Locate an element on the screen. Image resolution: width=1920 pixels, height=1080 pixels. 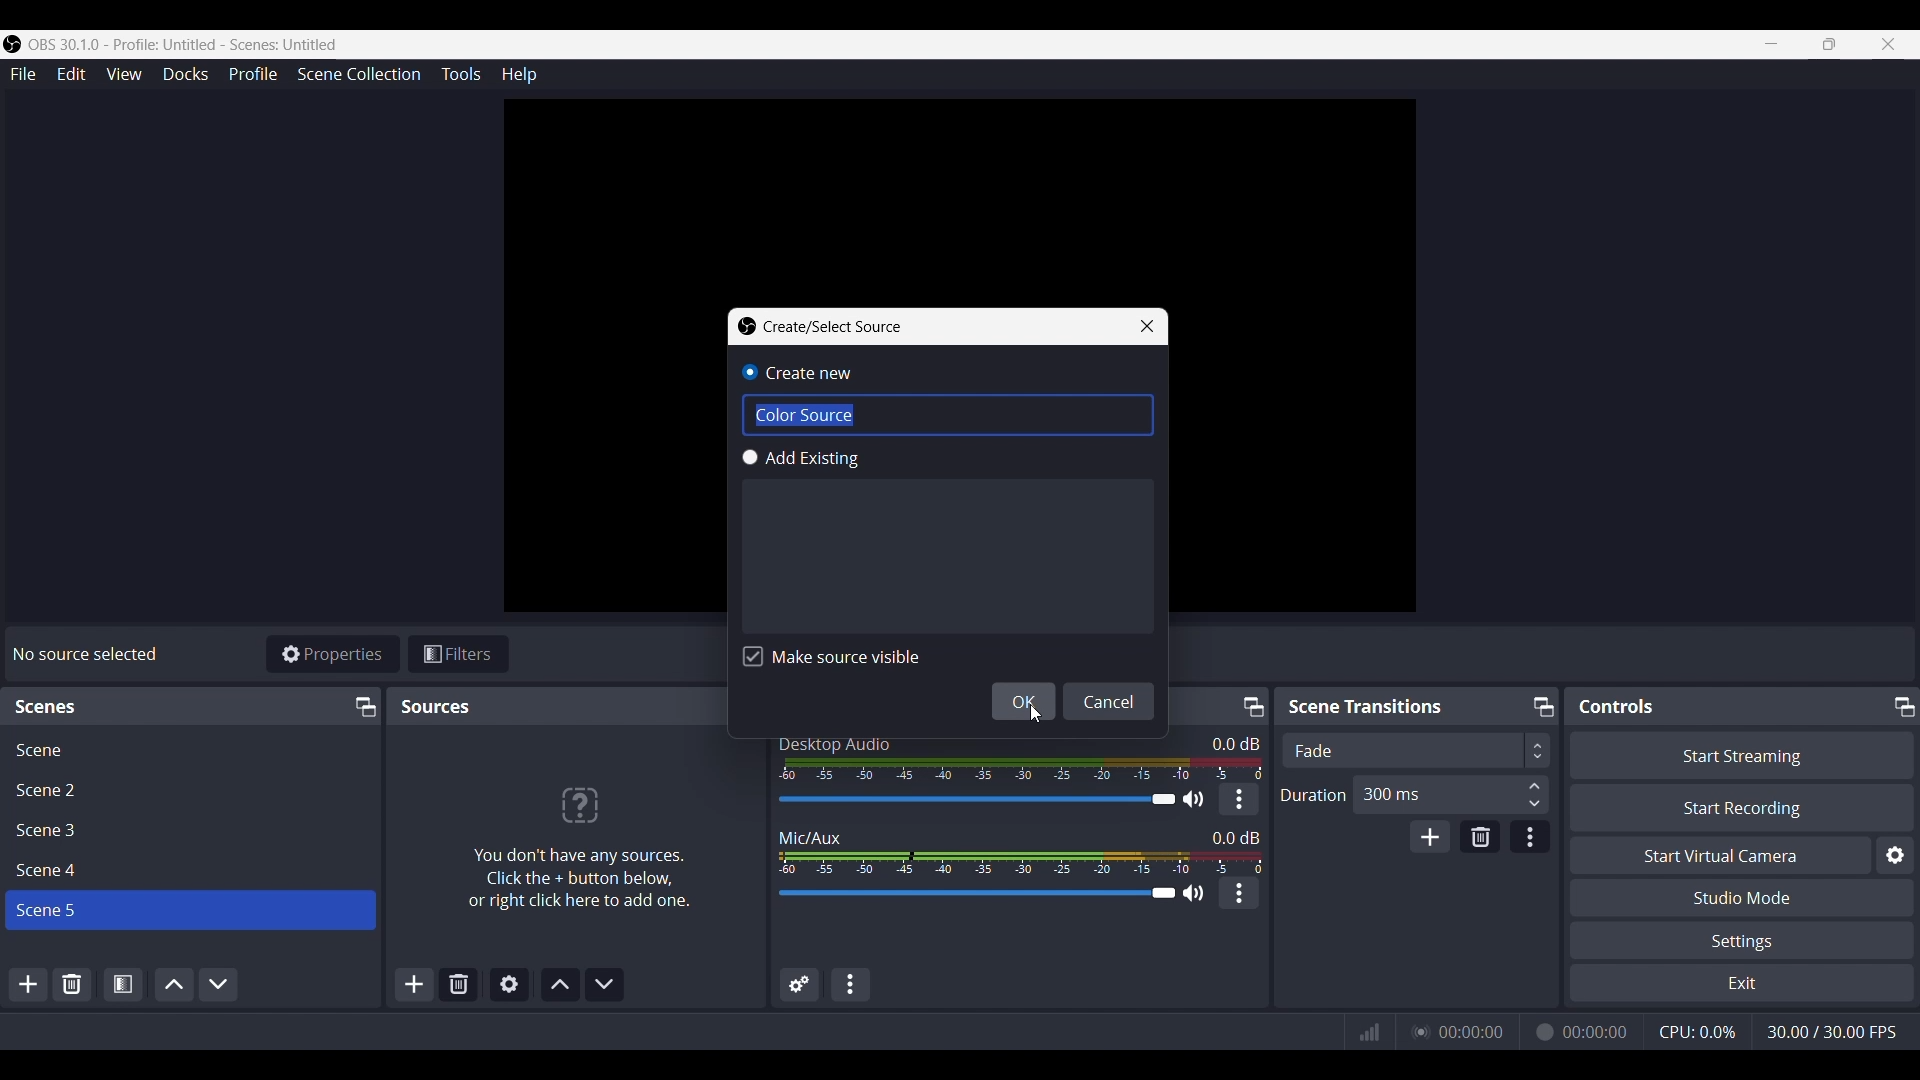
Filters is located at coordinates (461, 652).